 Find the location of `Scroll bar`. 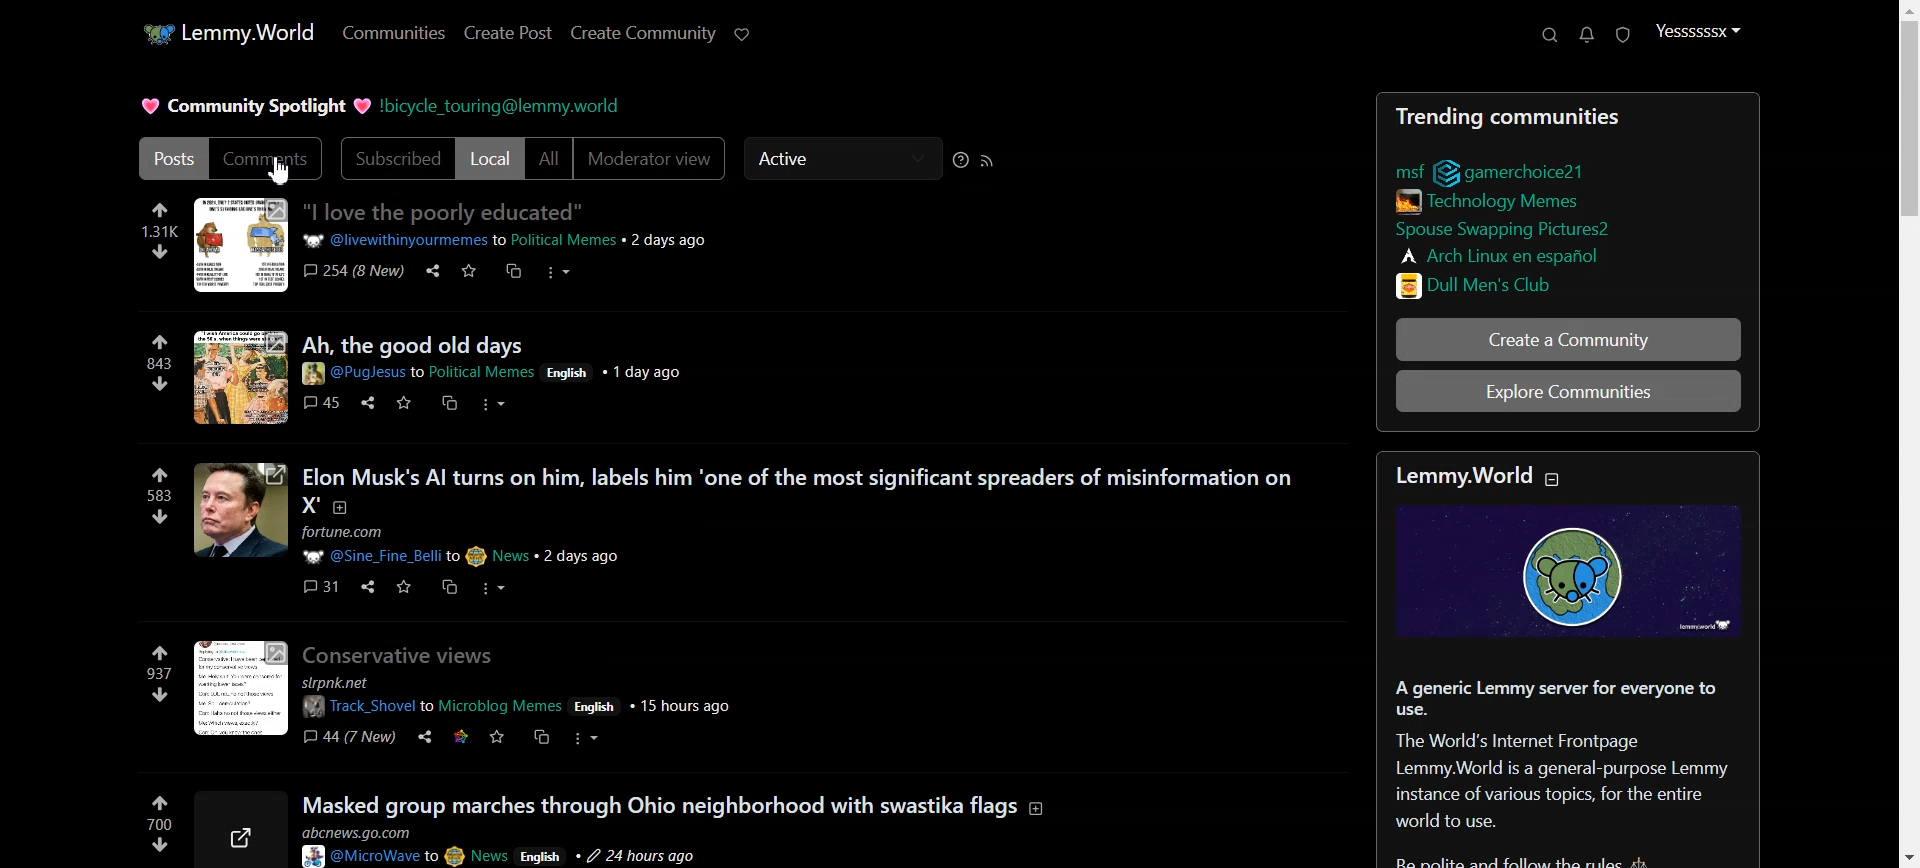

Scroll bar is located at coordinates (1902, 434).